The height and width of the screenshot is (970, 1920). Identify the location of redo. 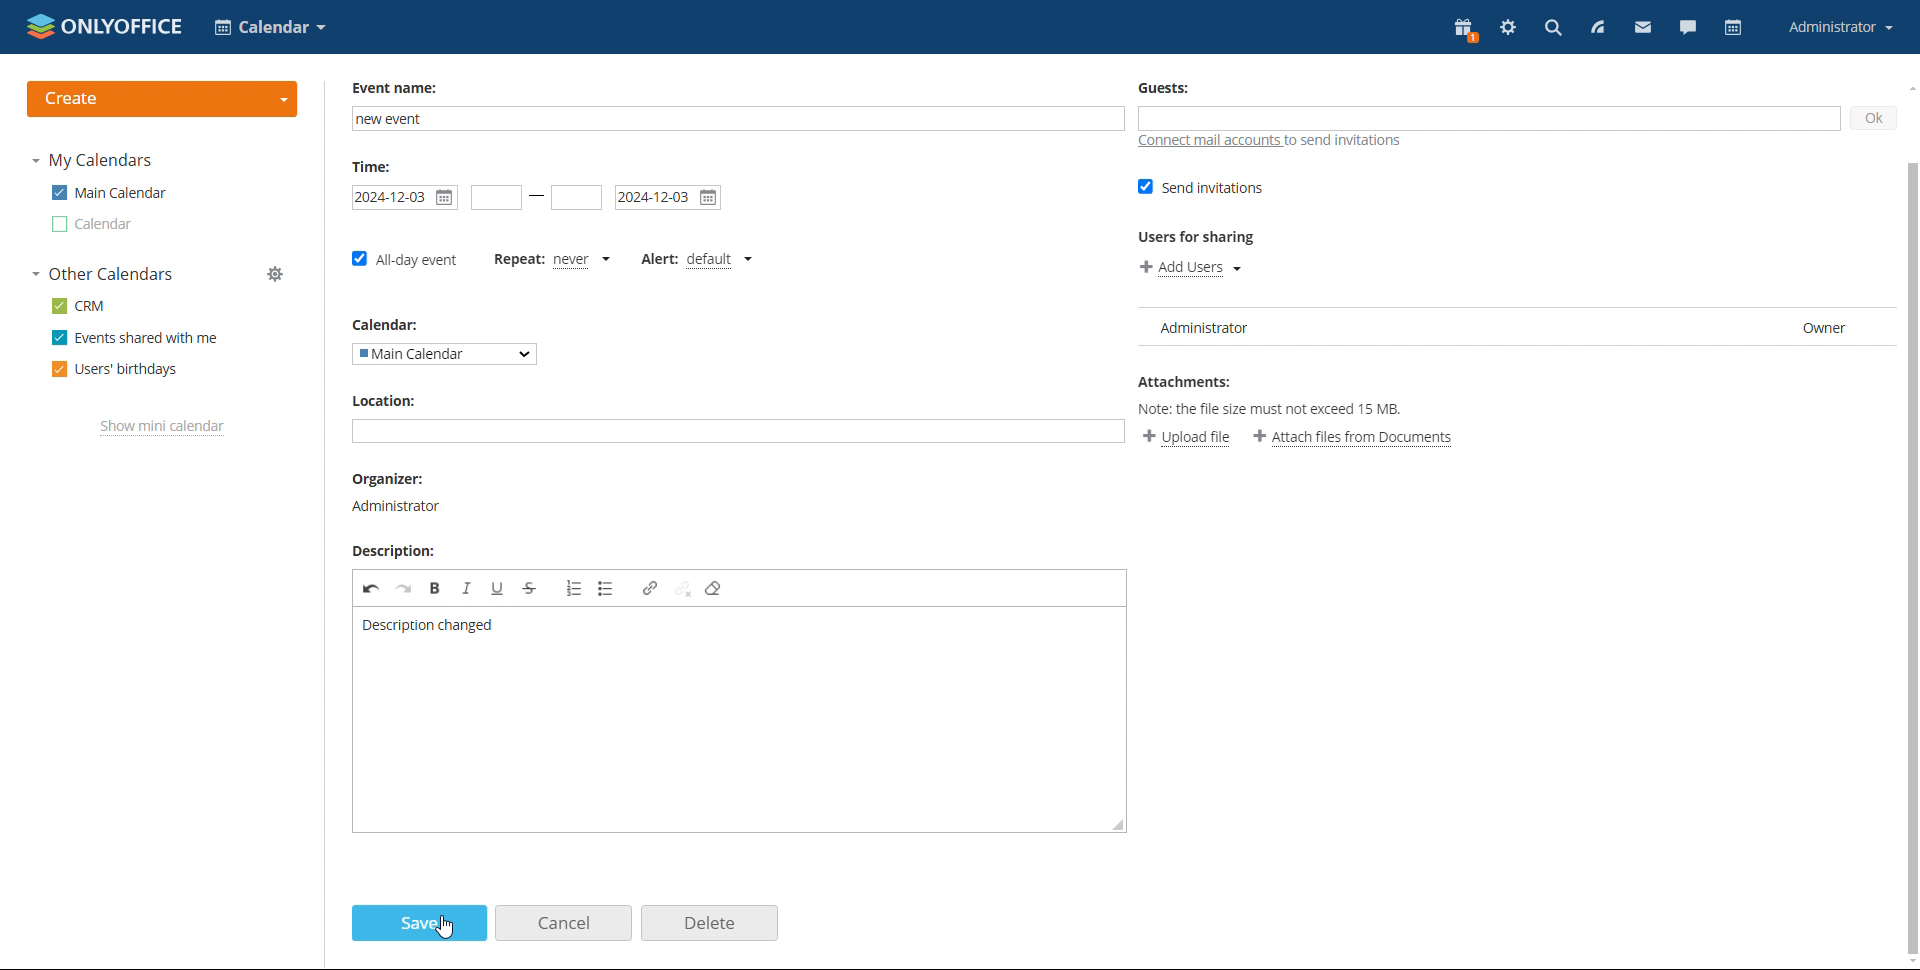
(403, 590).